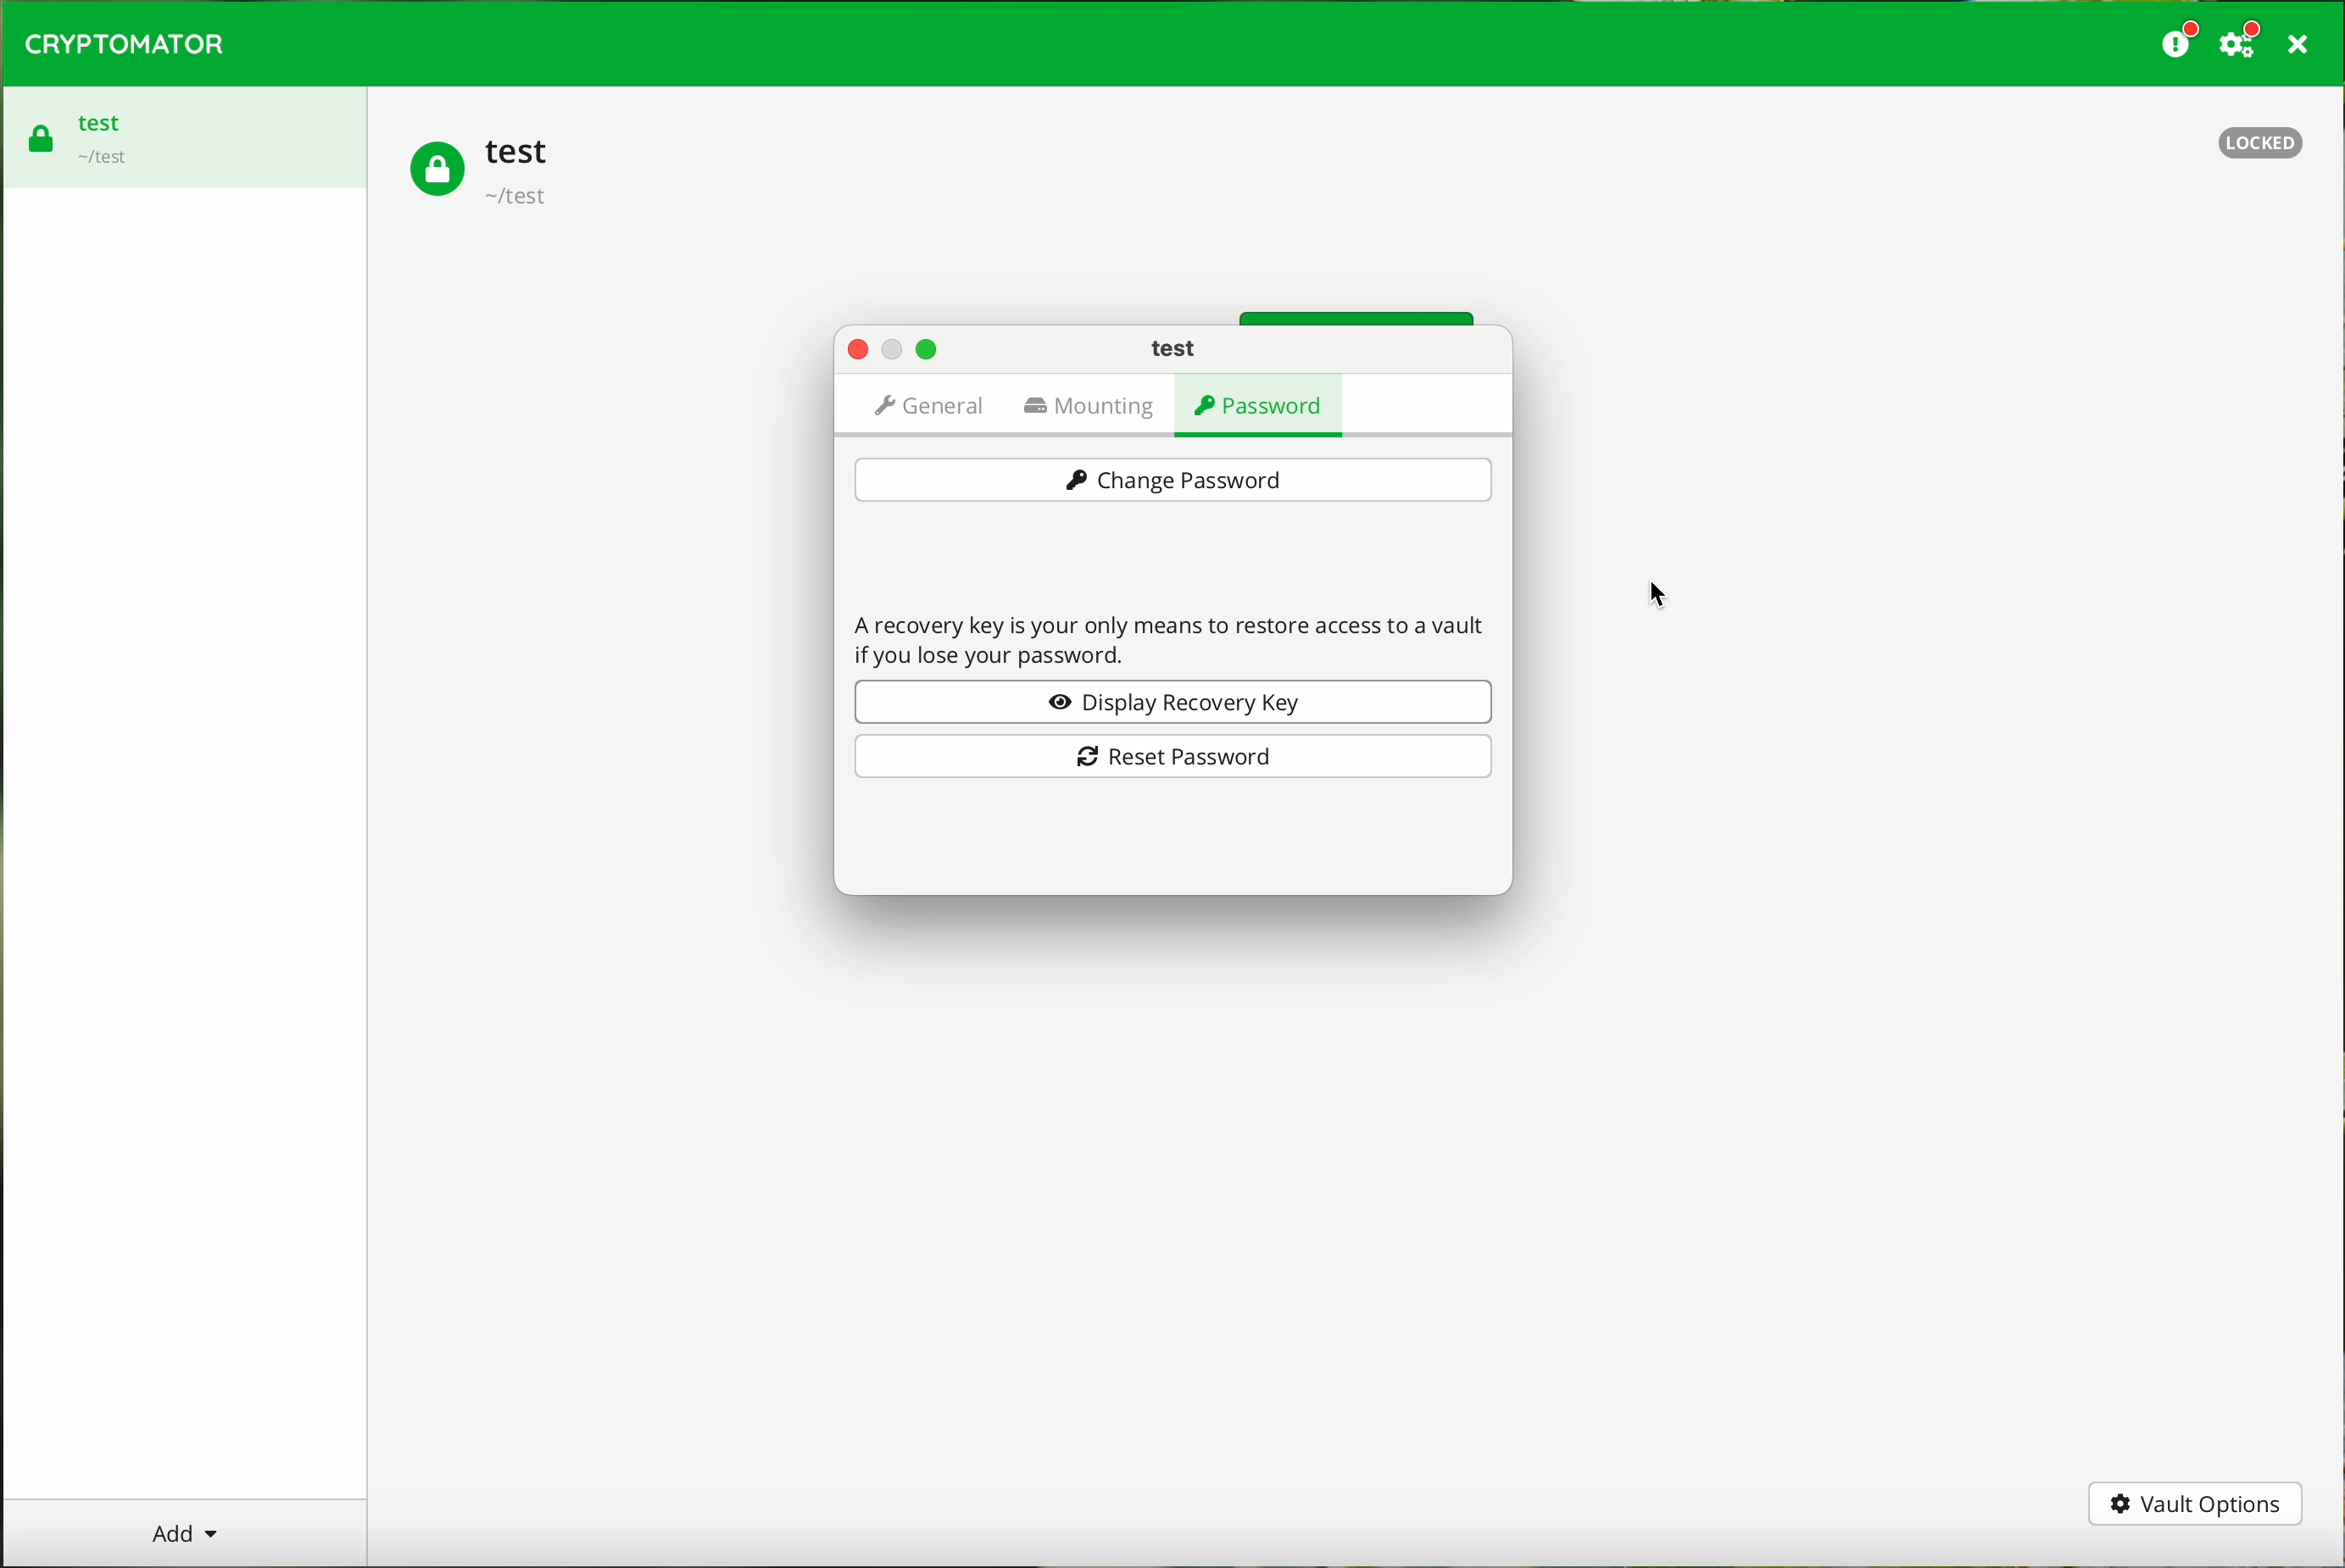  Describe the element at coordinates (1263, 405) in the screenshot. I see `password` at that location.